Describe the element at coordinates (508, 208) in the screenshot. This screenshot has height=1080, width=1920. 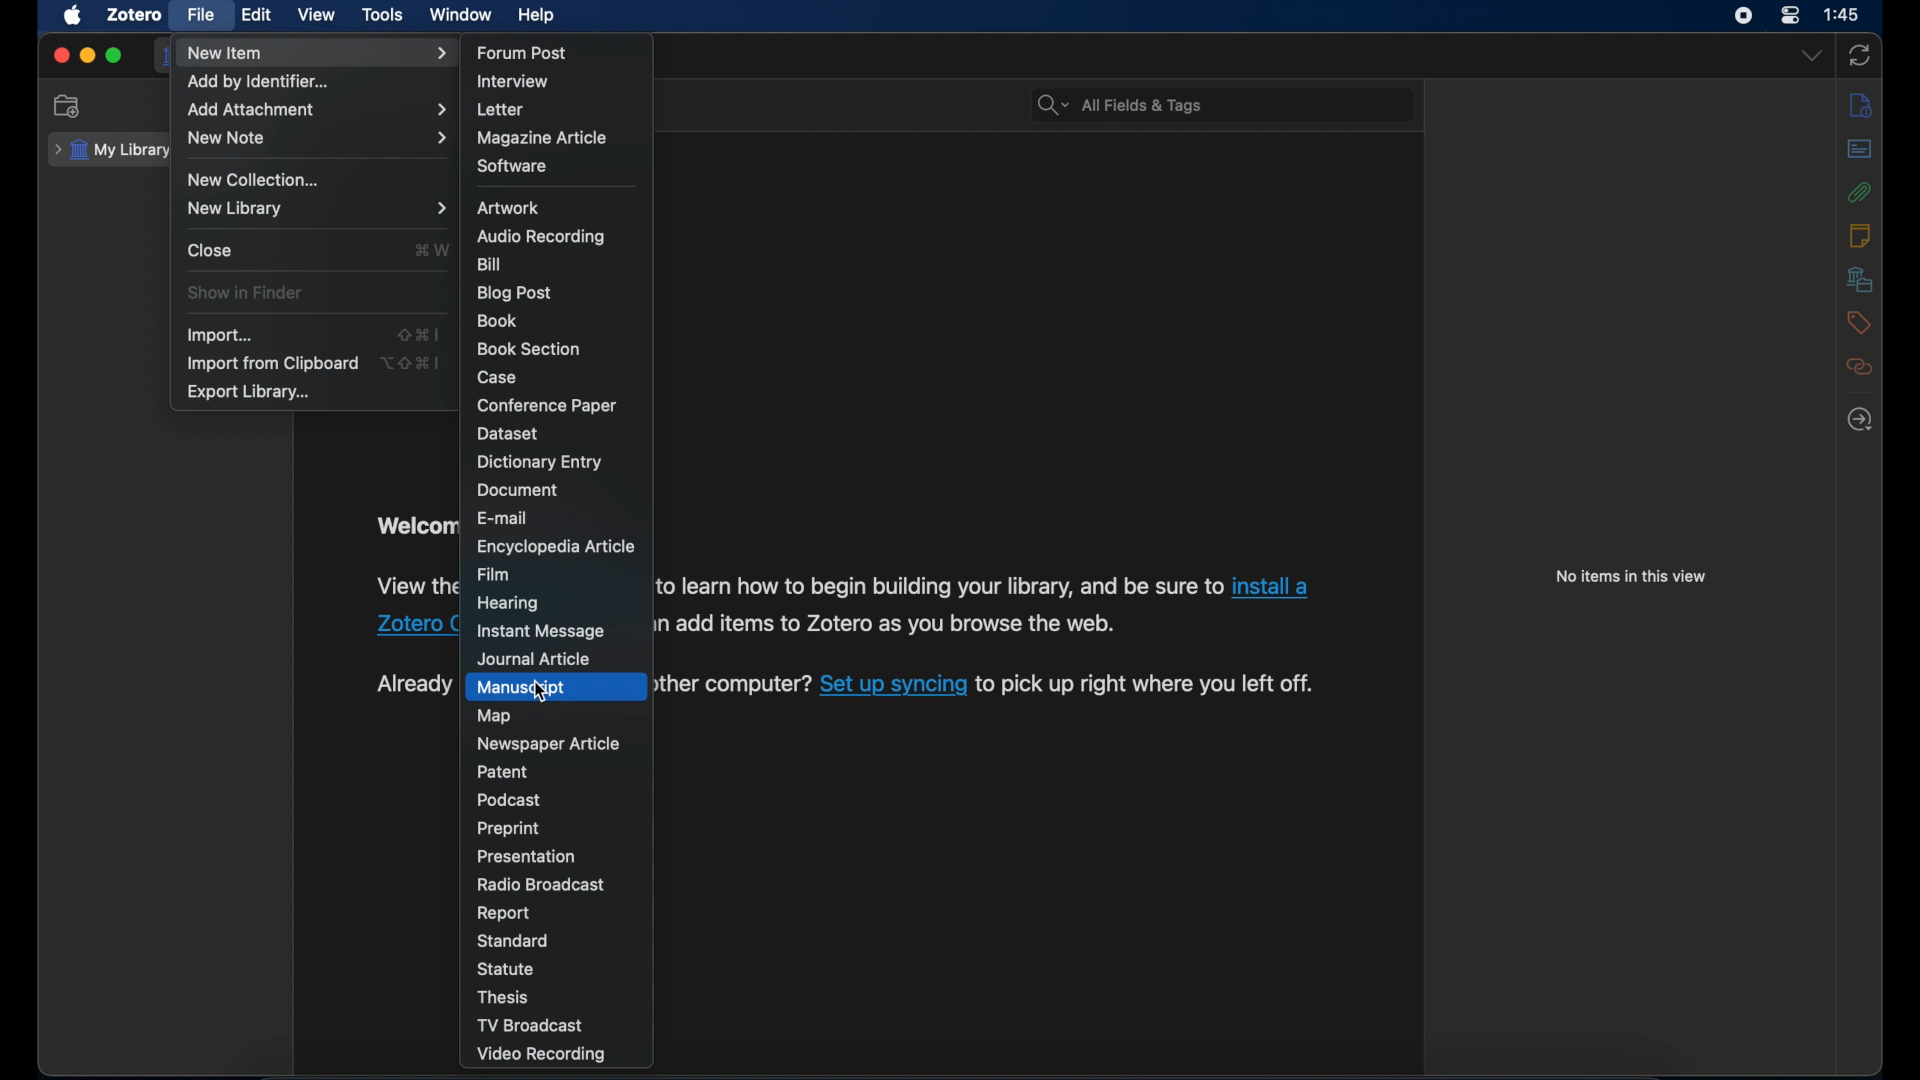
I see `artwork` at that location.